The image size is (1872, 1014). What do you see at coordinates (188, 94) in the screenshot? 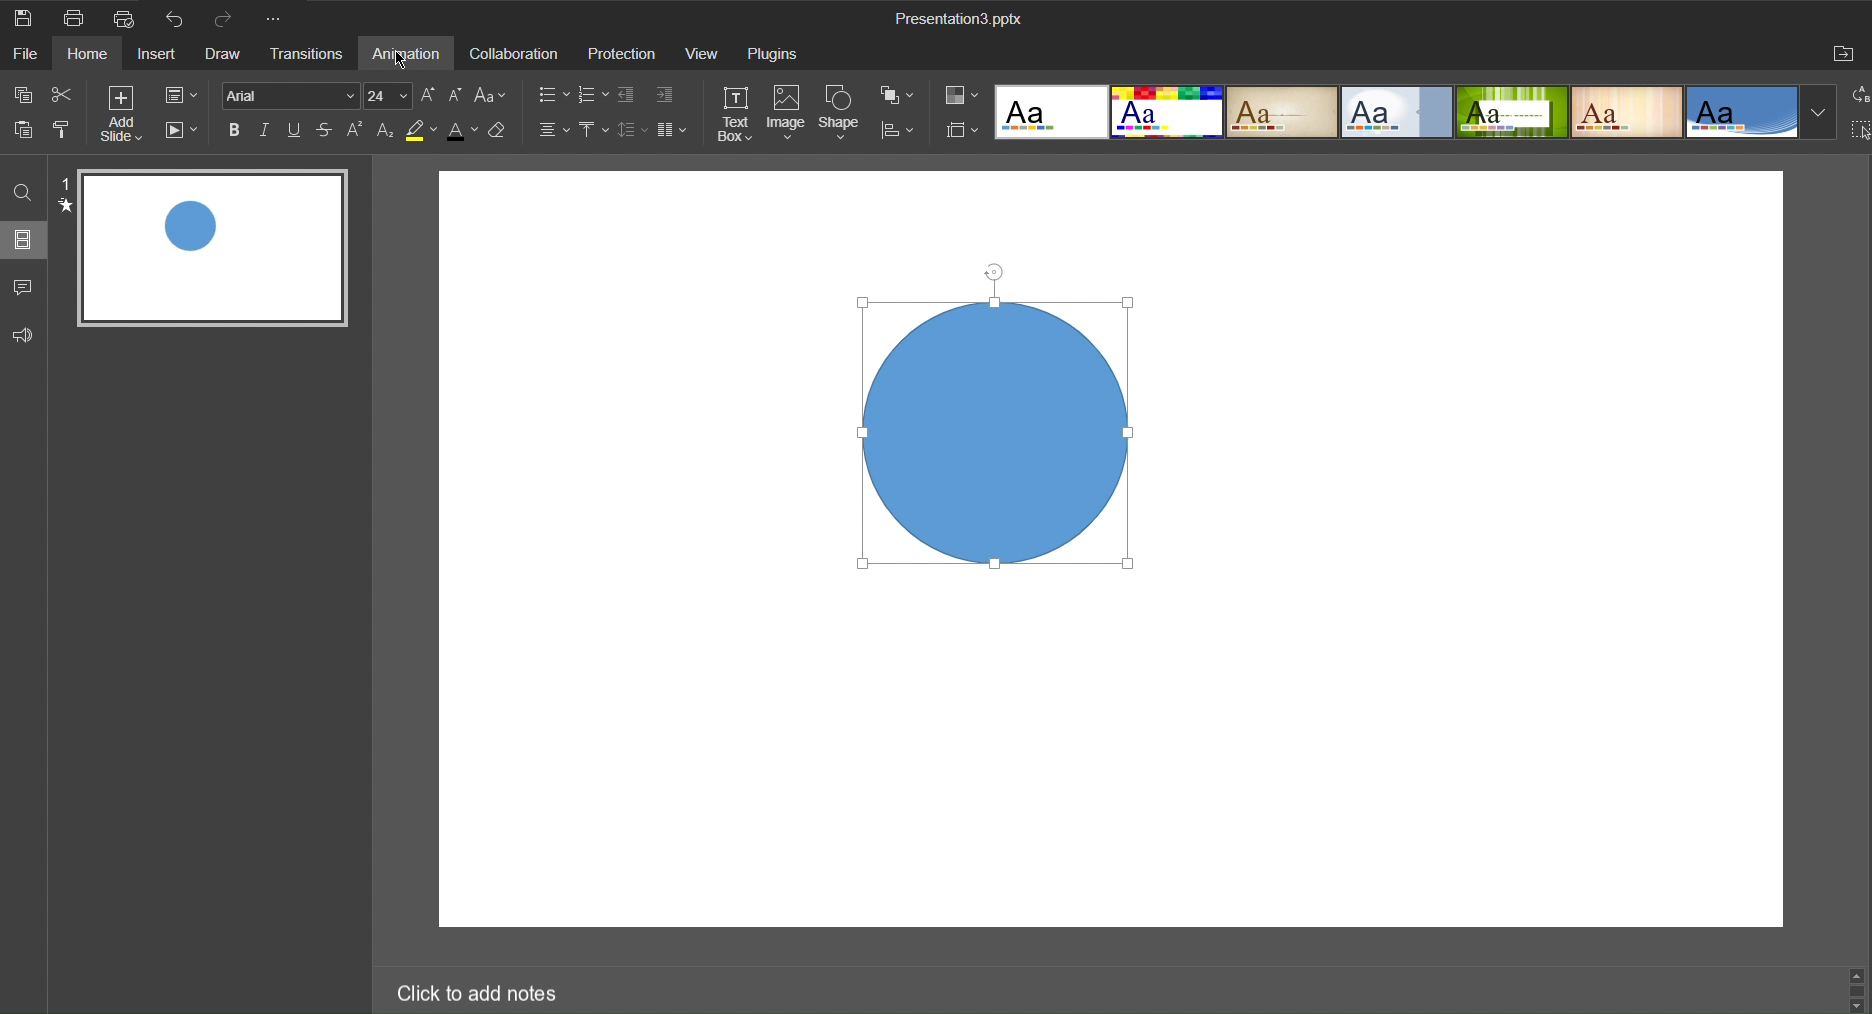
I see `Slide Settings` at bounding box center [188, 94].